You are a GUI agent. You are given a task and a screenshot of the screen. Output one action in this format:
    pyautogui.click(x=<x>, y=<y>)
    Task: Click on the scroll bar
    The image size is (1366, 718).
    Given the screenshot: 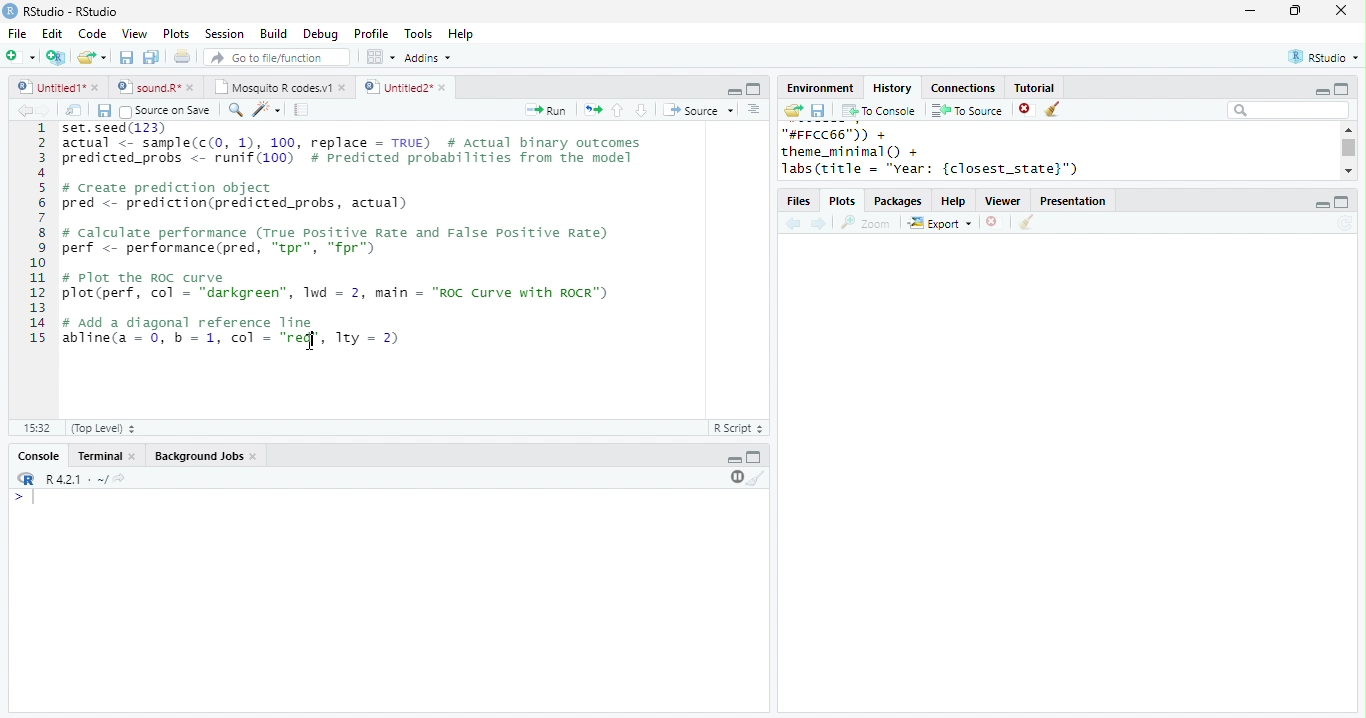 What is the action you would take?
    pyautogui.click(x=1350, y=148)
    